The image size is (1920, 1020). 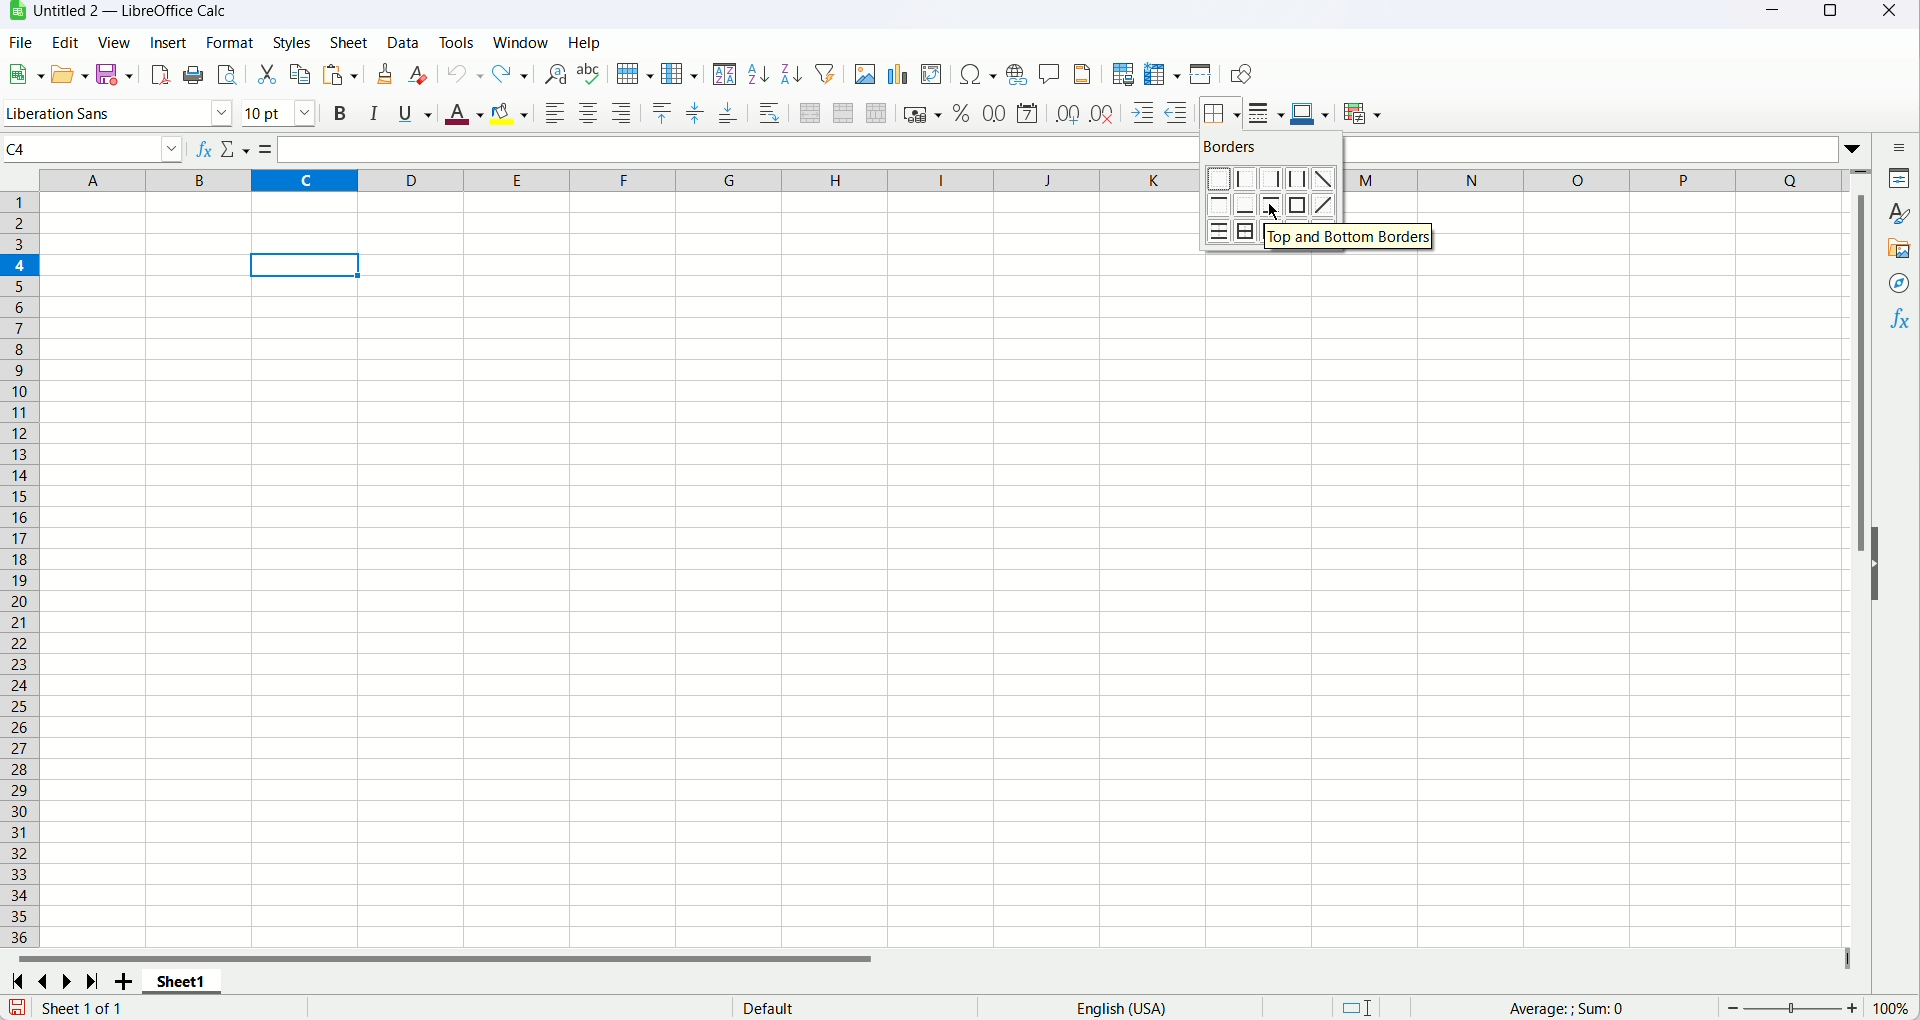 I want to click on cursor, so click(x=1277, y=212).